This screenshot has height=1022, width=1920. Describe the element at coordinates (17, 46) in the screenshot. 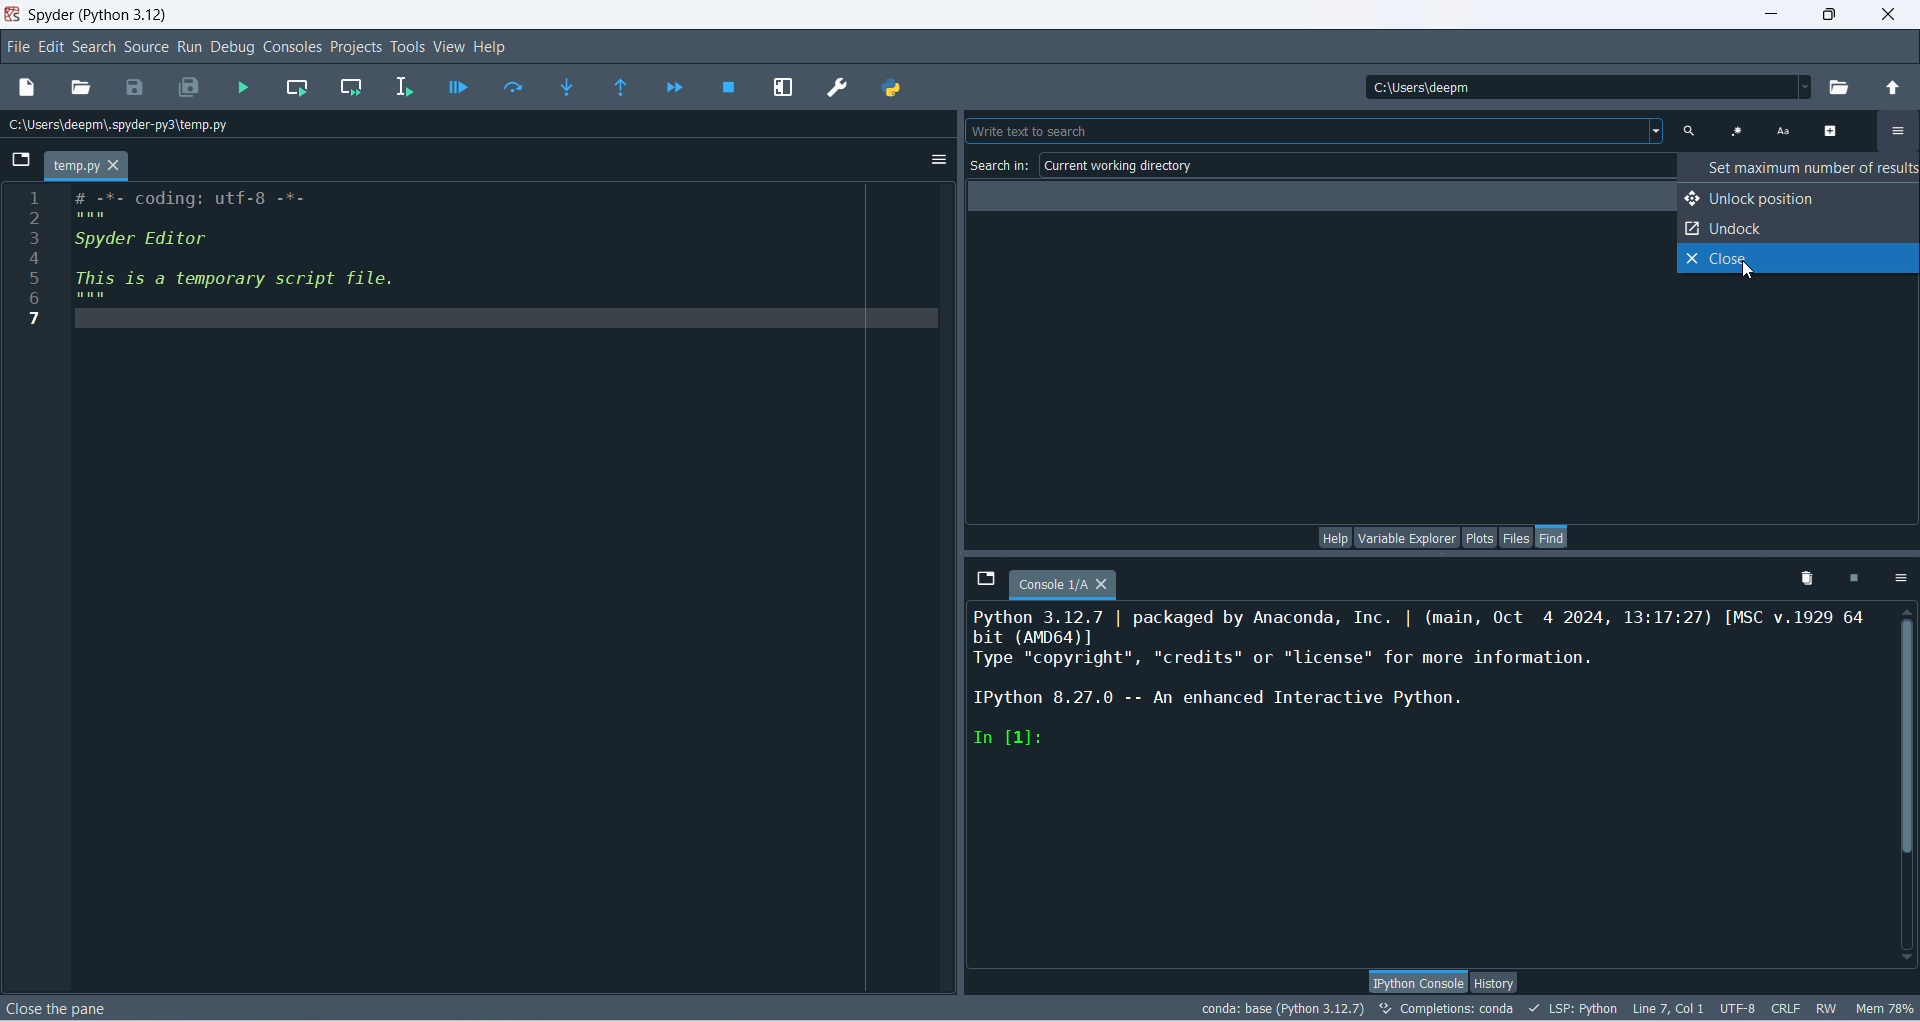

I see `file` at that location.